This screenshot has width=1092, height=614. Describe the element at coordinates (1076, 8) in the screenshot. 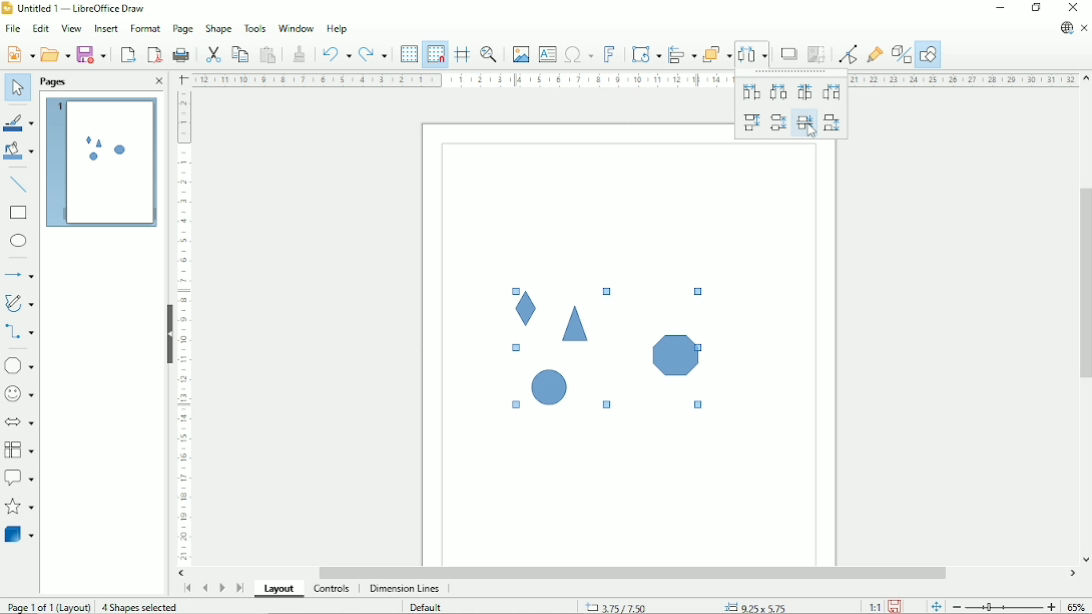

I see `Close` at that location.